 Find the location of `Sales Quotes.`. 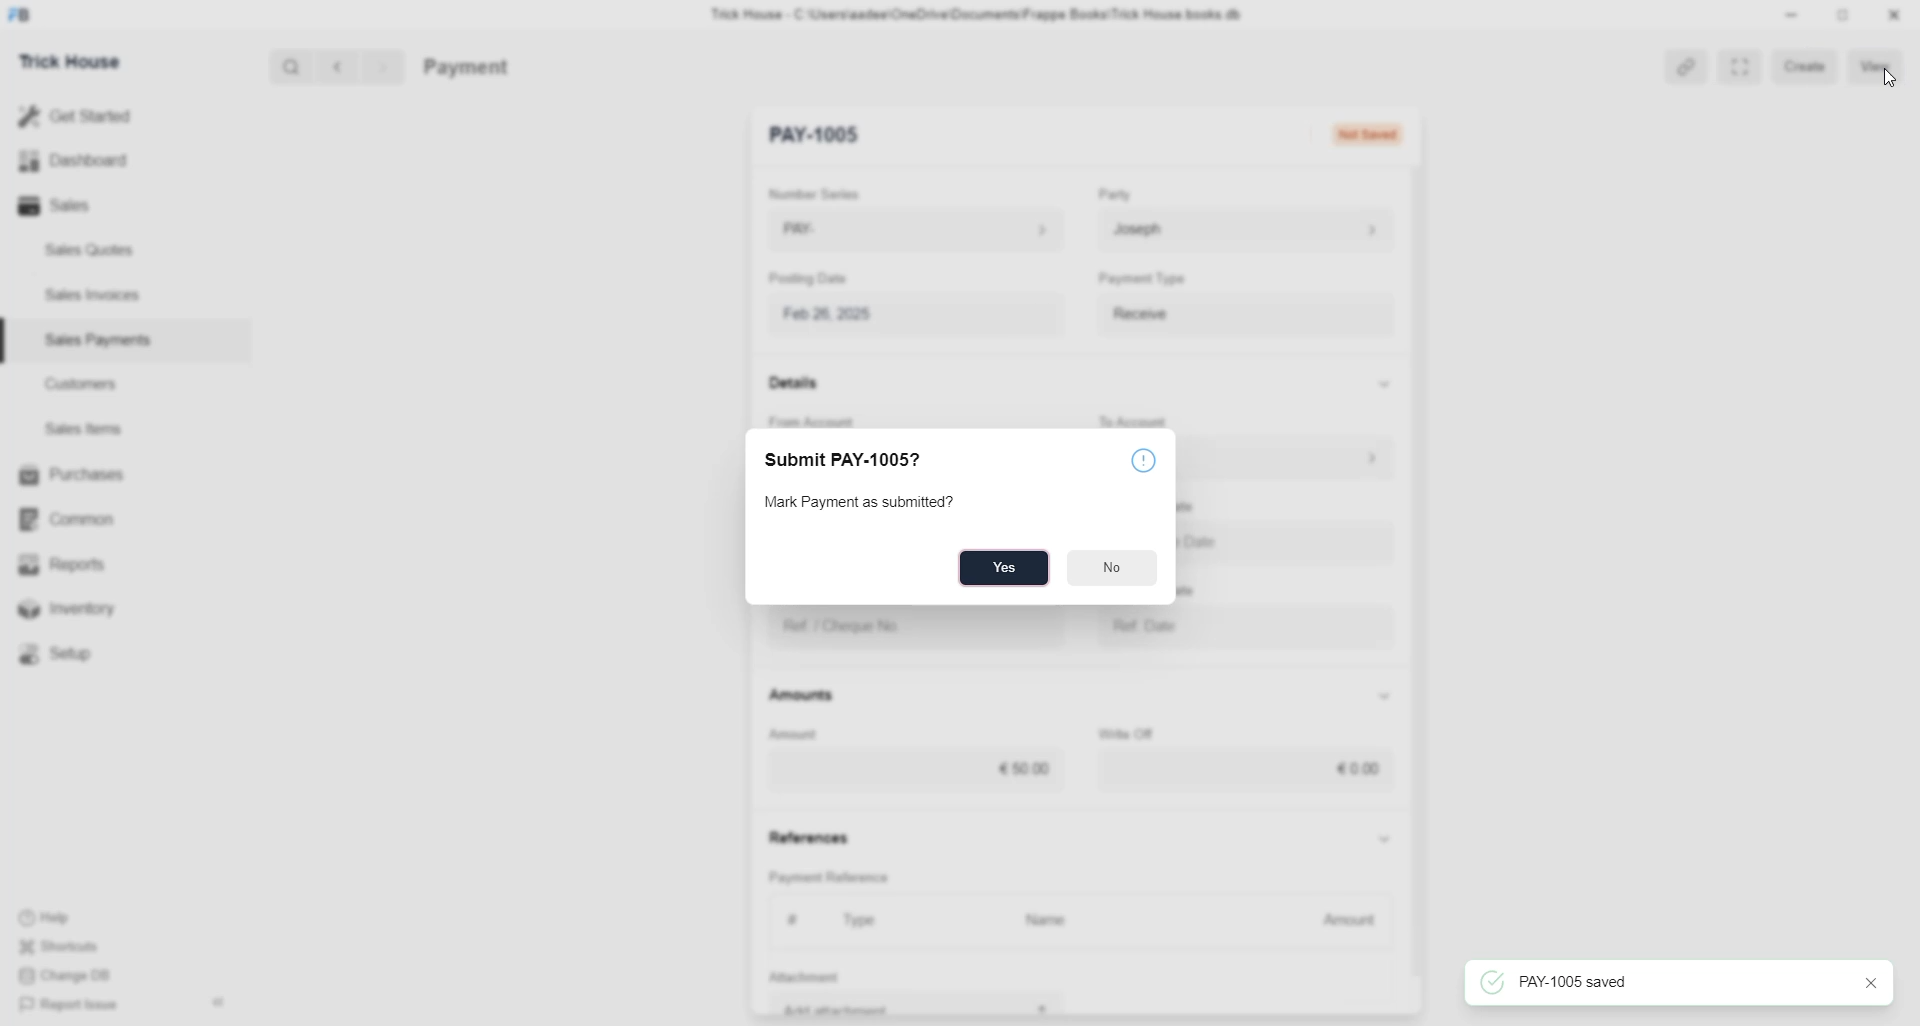

Sales Quotes. is located at coordinates (92, 249).